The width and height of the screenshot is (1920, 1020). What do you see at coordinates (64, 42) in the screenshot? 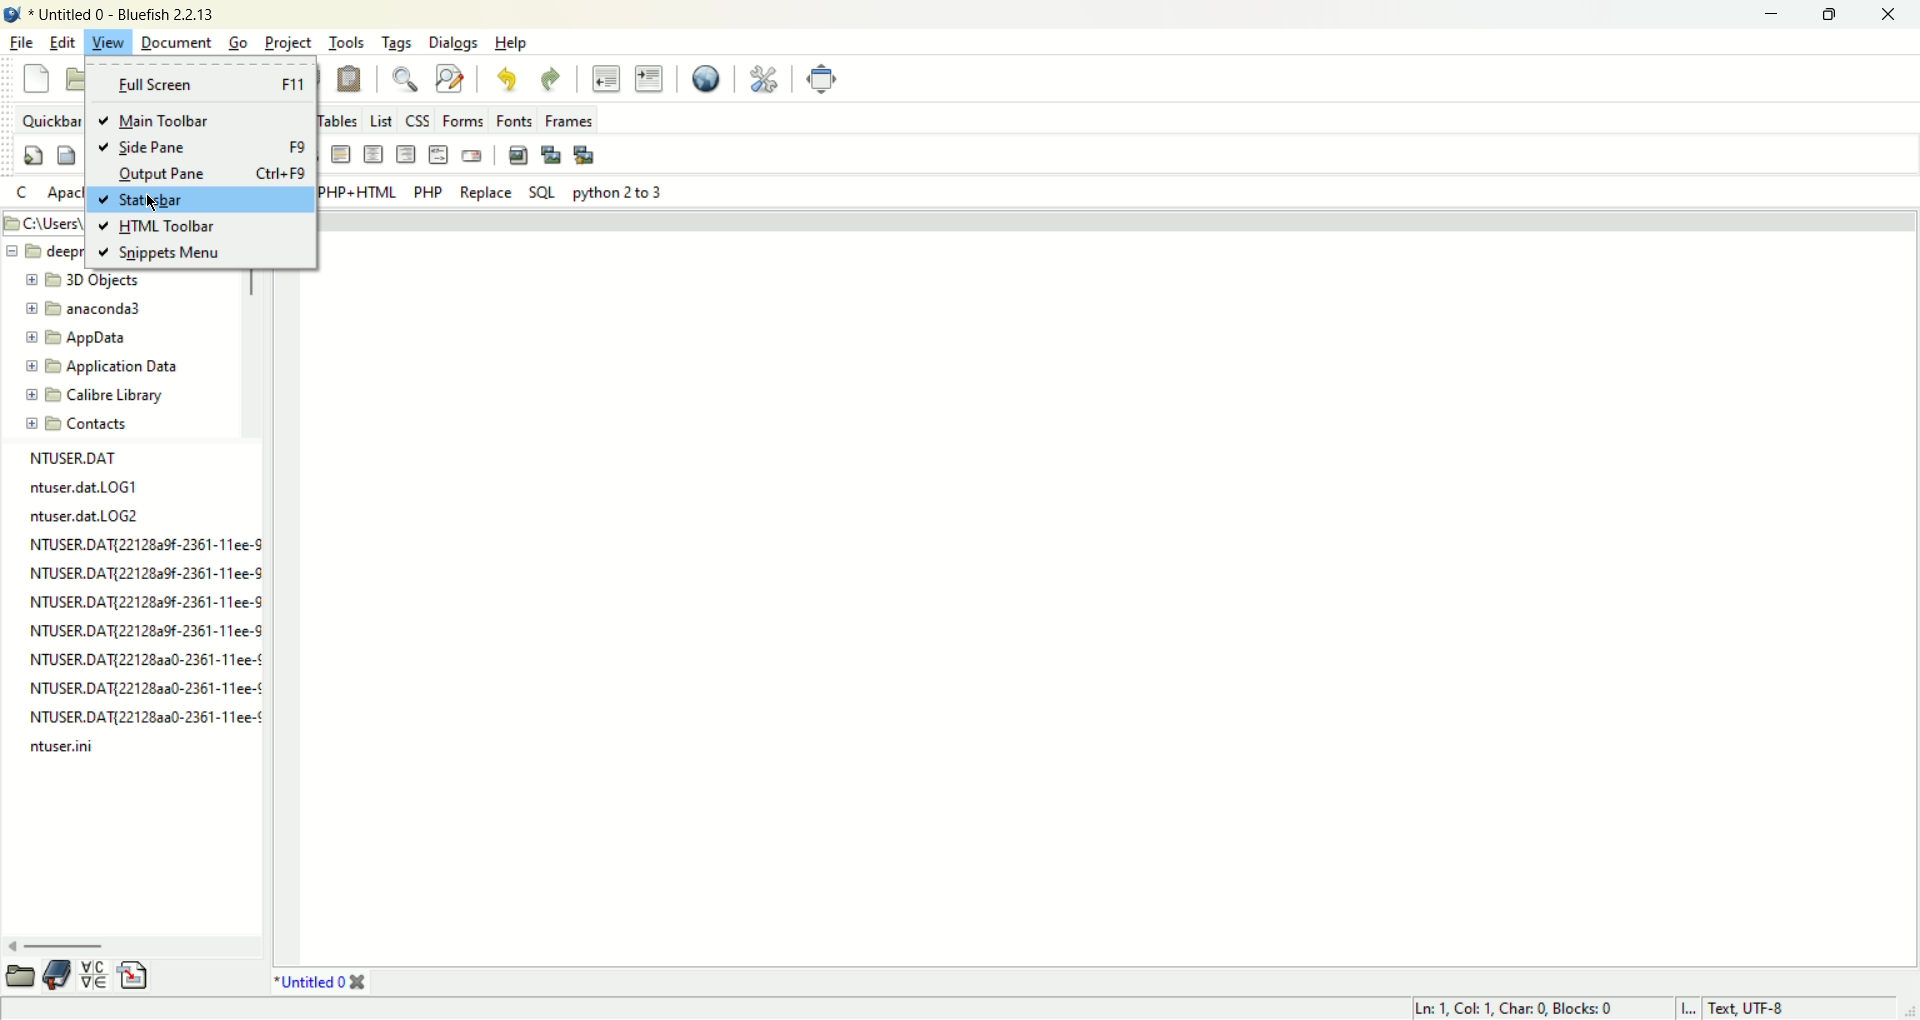
I see `edit` at bounding box center [64, 42].